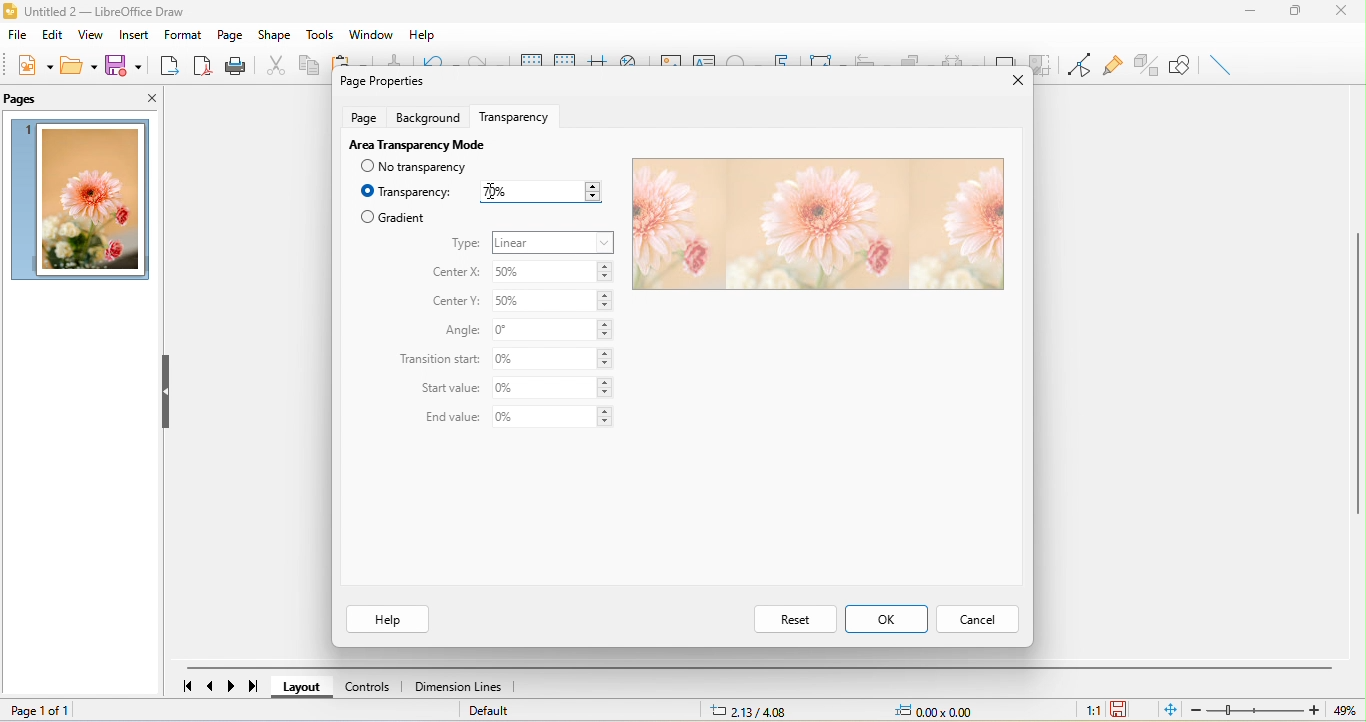 This screenshot has width=1366, height=722. I want to click on view, so click(94, 34).